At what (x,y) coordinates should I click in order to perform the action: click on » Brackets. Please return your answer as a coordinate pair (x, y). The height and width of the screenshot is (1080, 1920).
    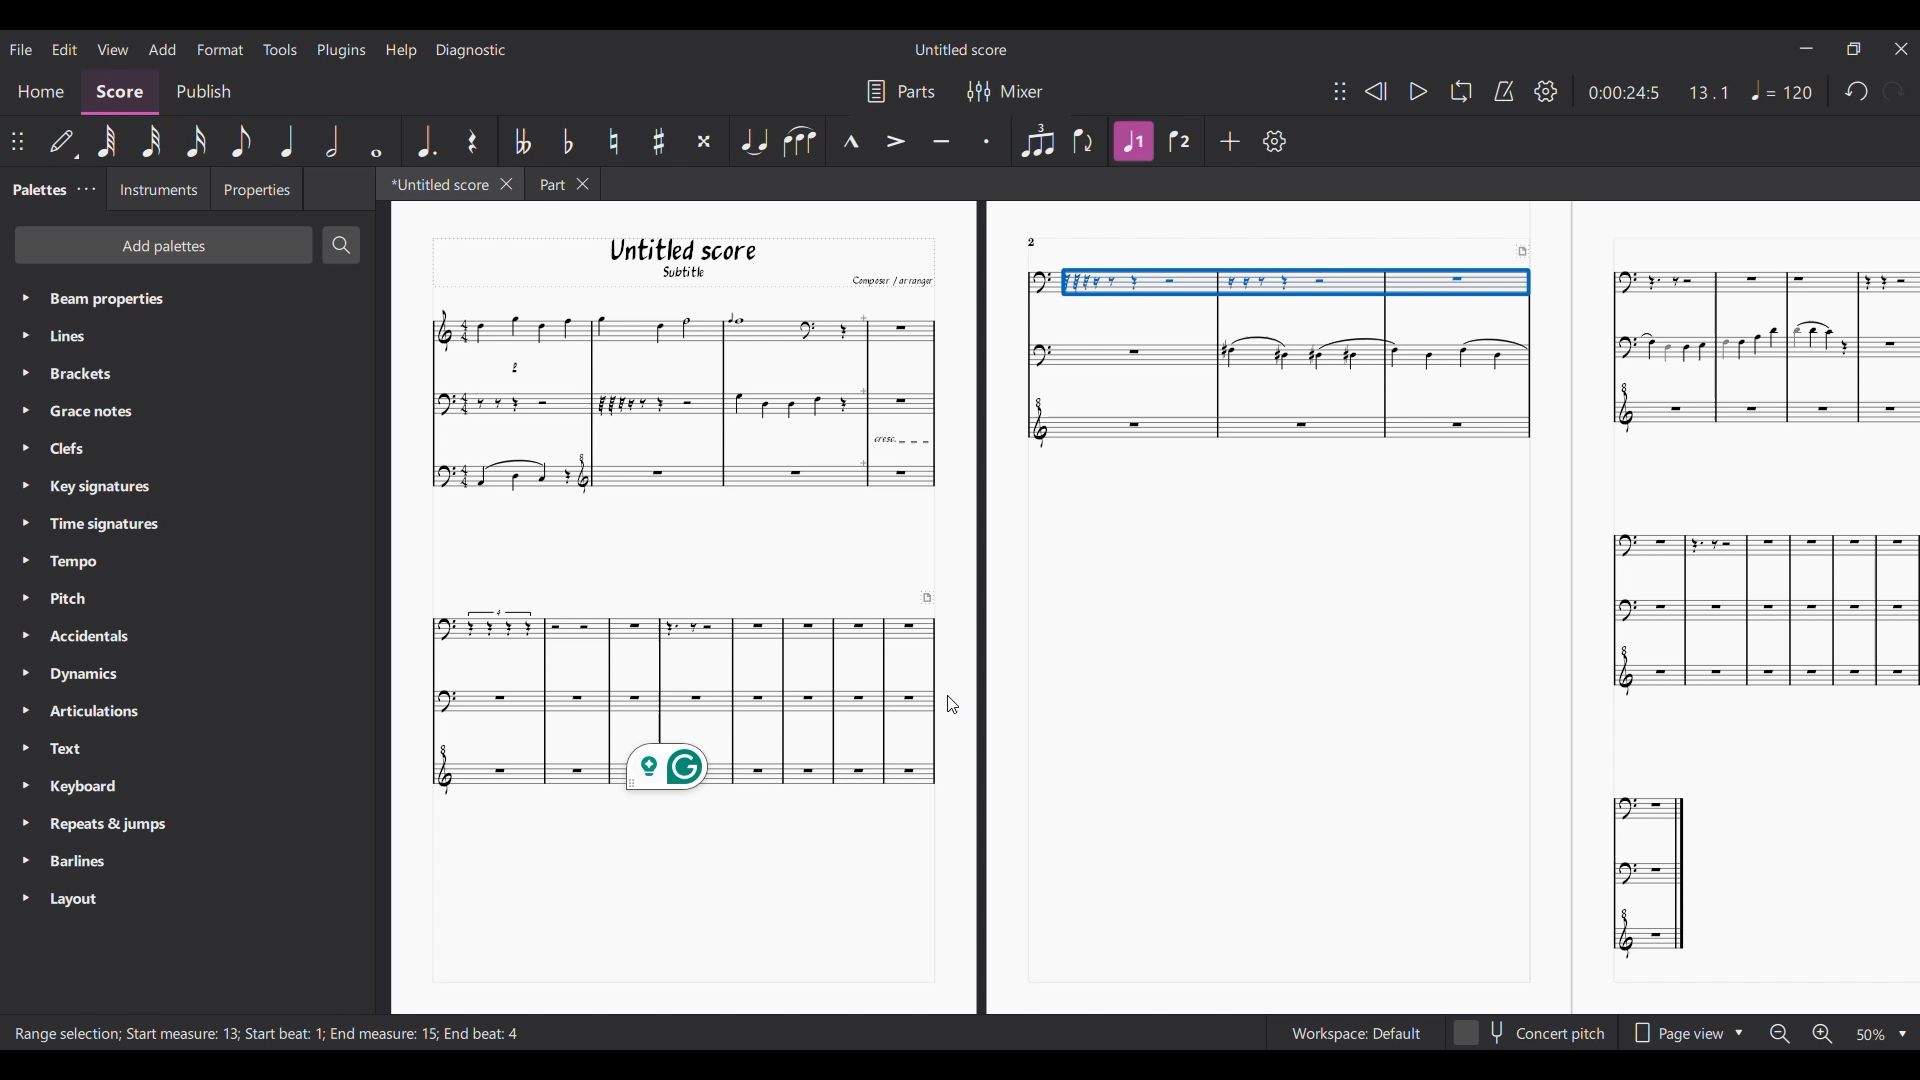
    Looking at the image, I should click on (77, 376).